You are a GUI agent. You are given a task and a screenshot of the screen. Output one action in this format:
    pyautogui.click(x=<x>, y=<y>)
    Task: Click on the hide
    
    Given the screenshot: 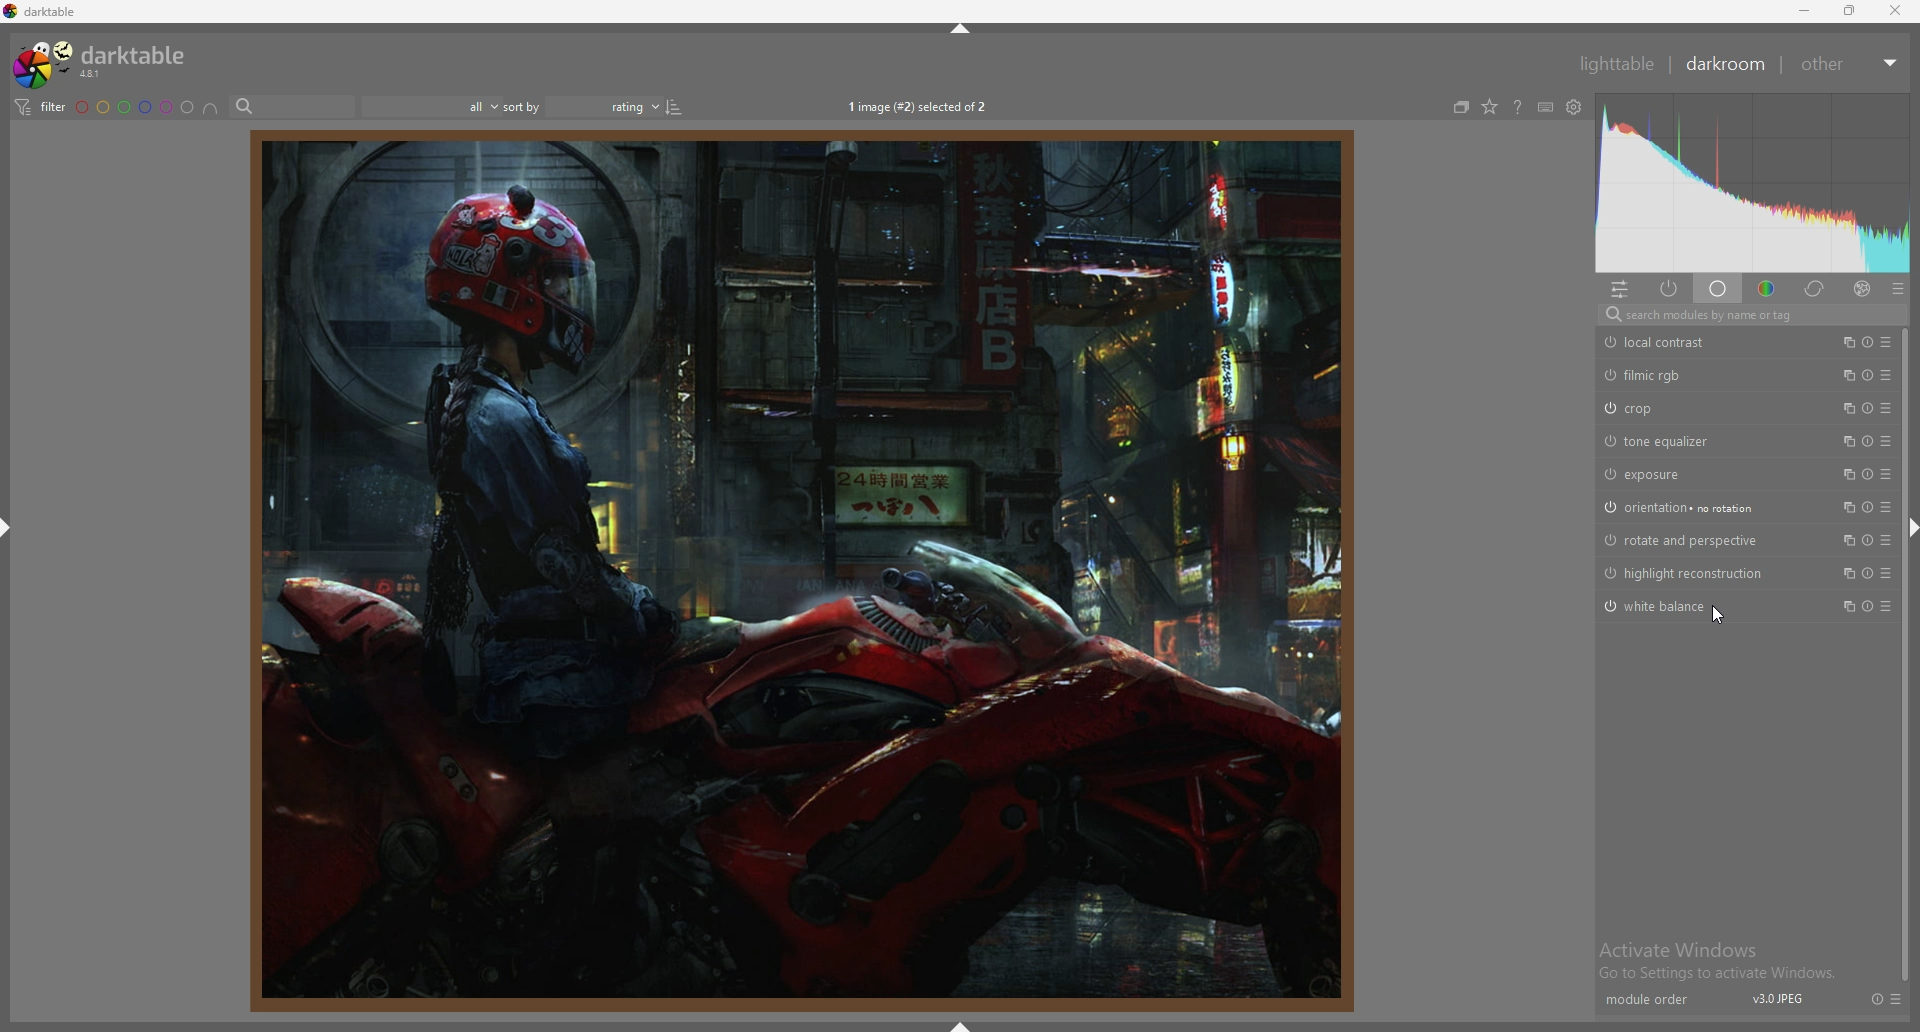 What is the action you would take?
    pyautogui.click(x=7, y=531)
    